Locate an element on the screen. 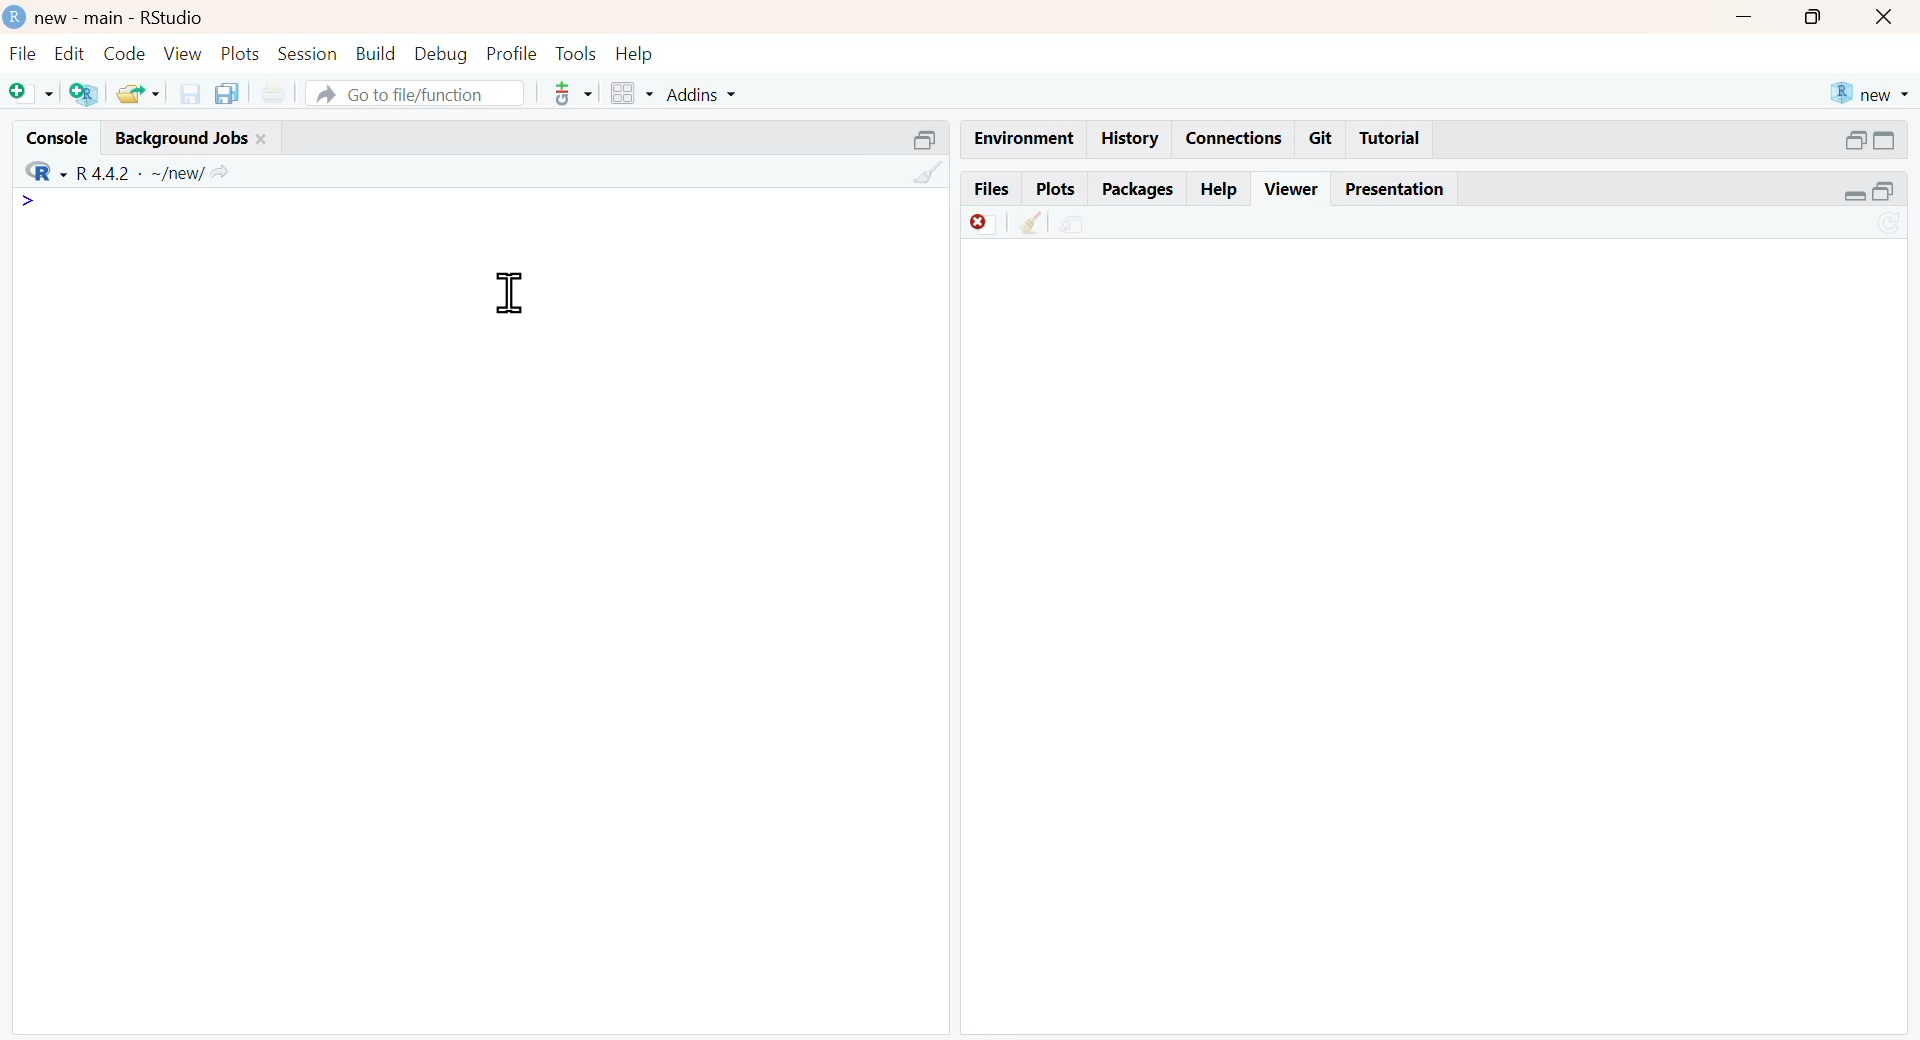 This screenshot has width=1920, height=1040. Addins + is located at coordinates (701, 95).